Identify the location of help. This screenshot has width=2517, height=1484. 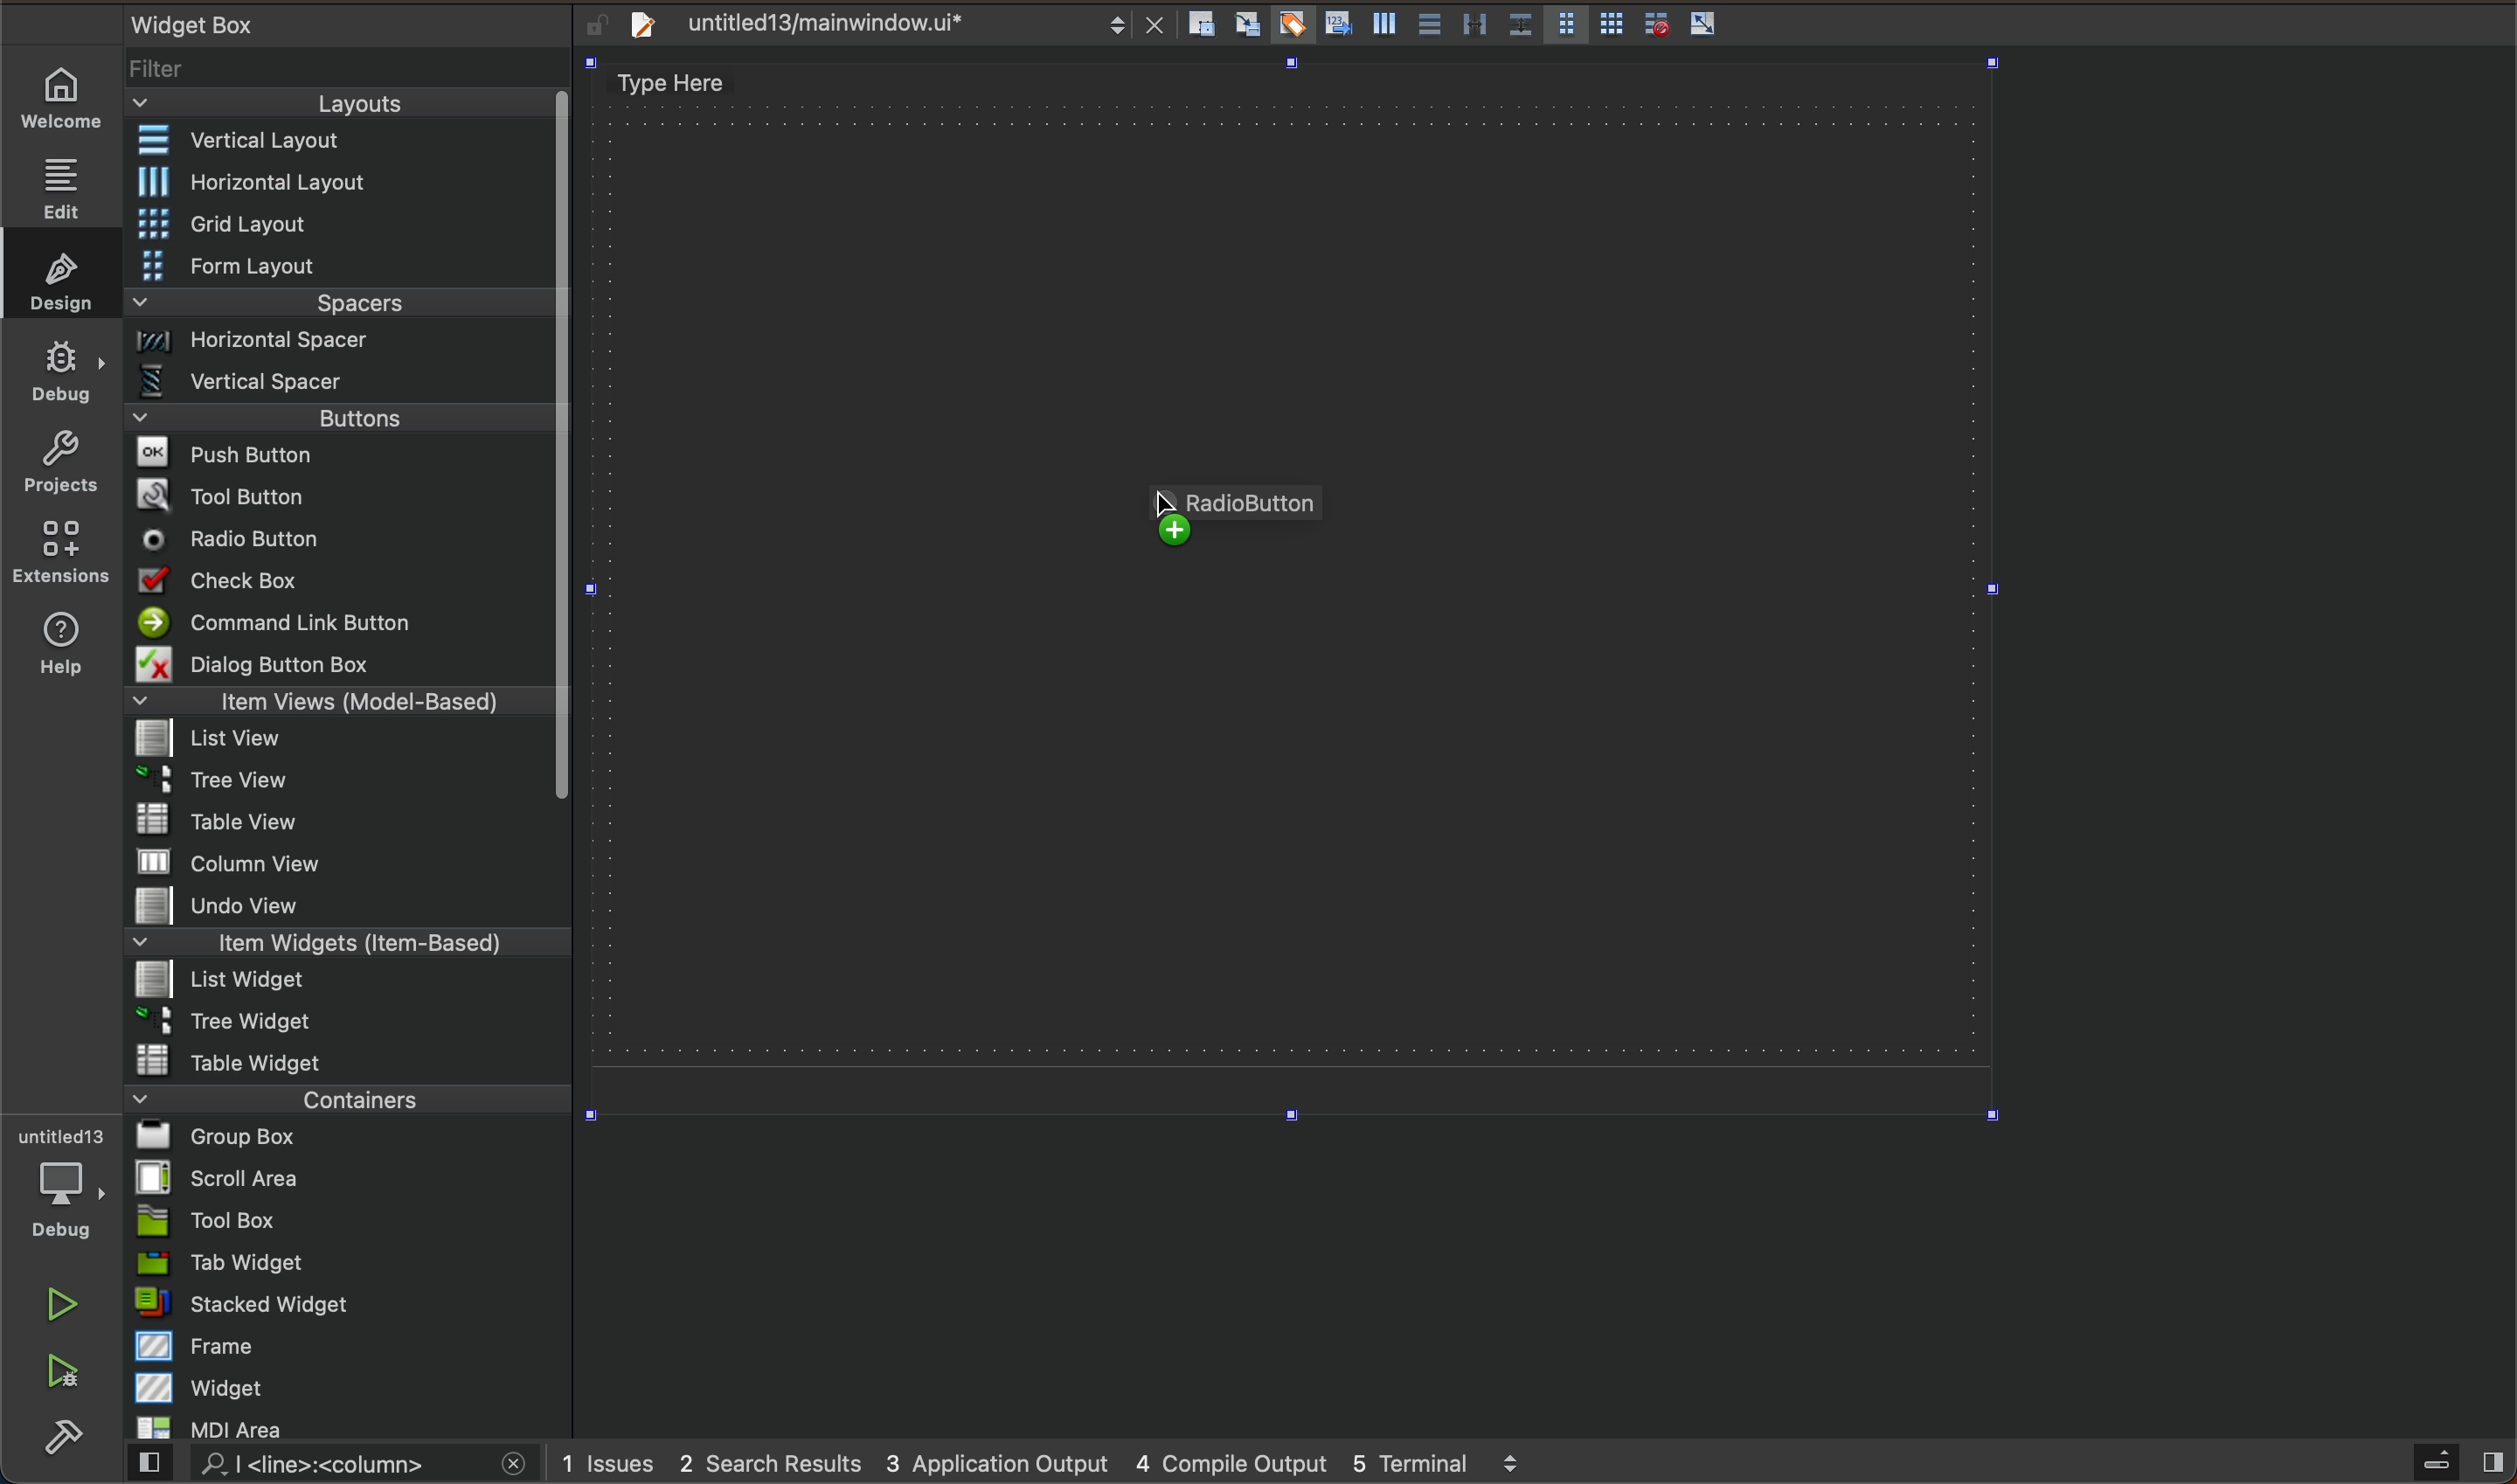
(57, 648).